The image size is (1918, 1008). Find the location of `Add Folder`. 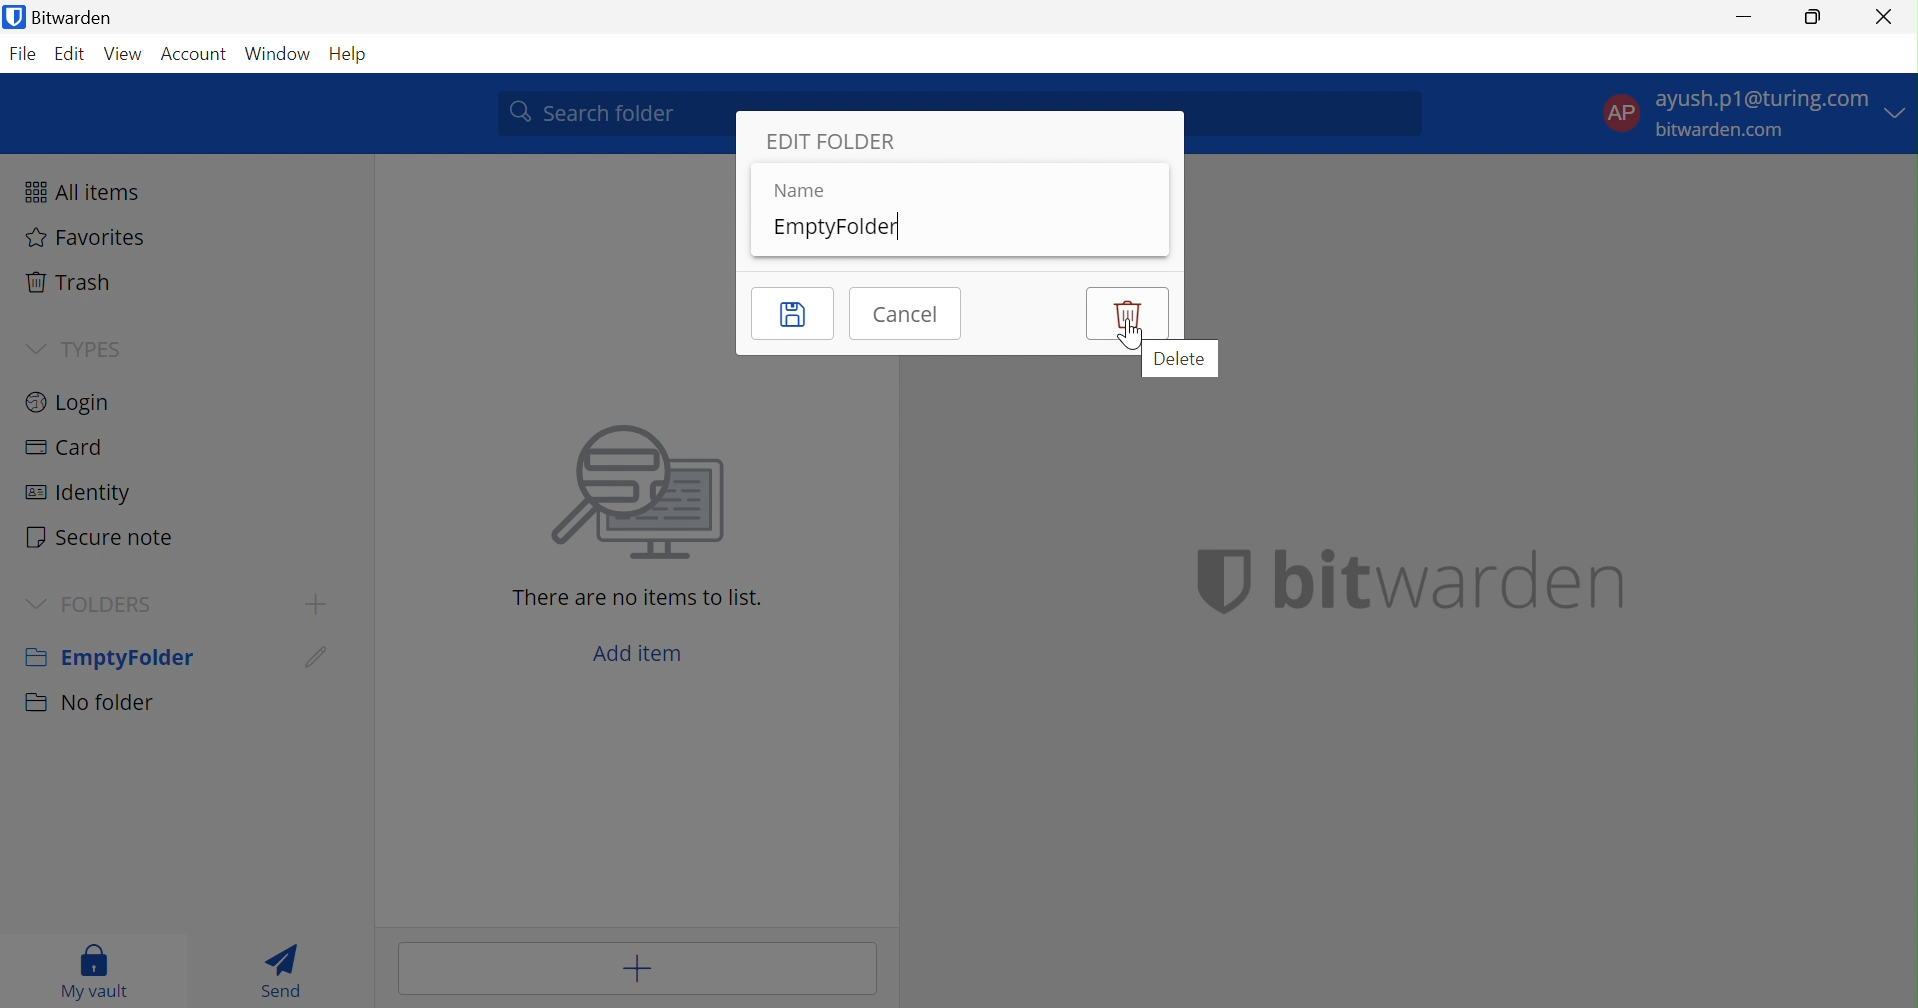

Add Folder is located at coordinates (320, 603).